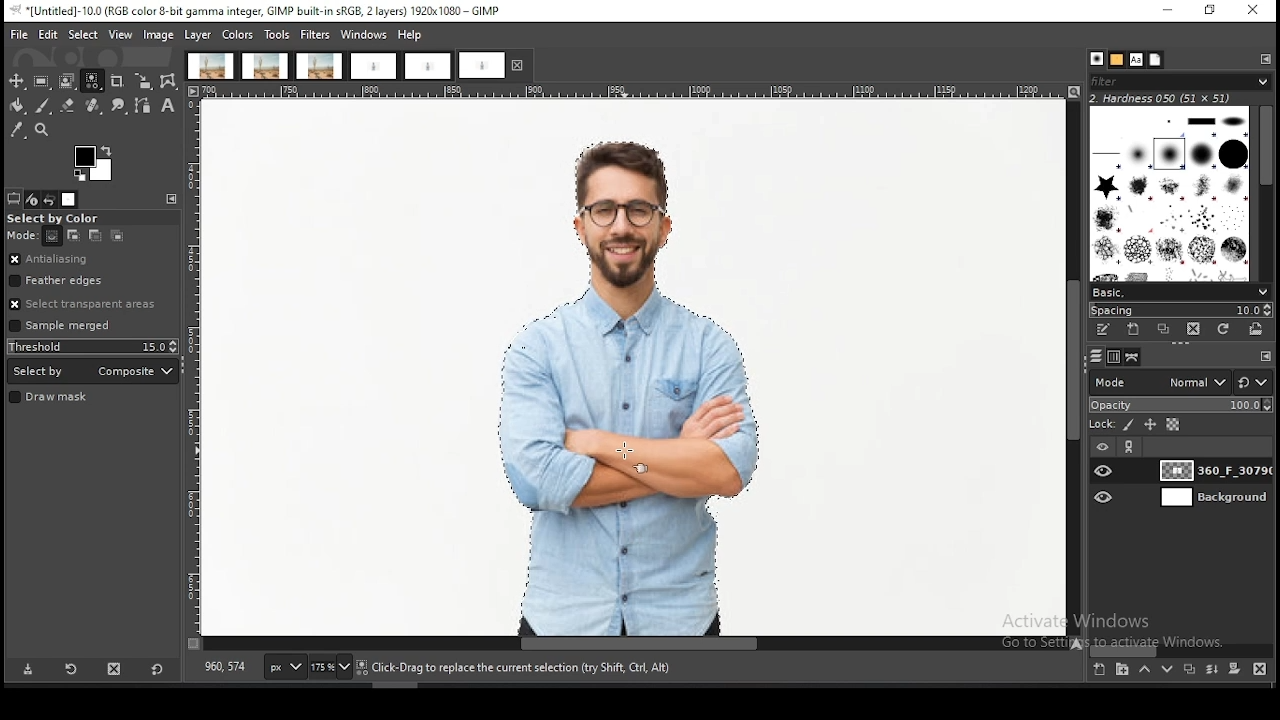  I want to click on add a mask, so click(1234, 668).